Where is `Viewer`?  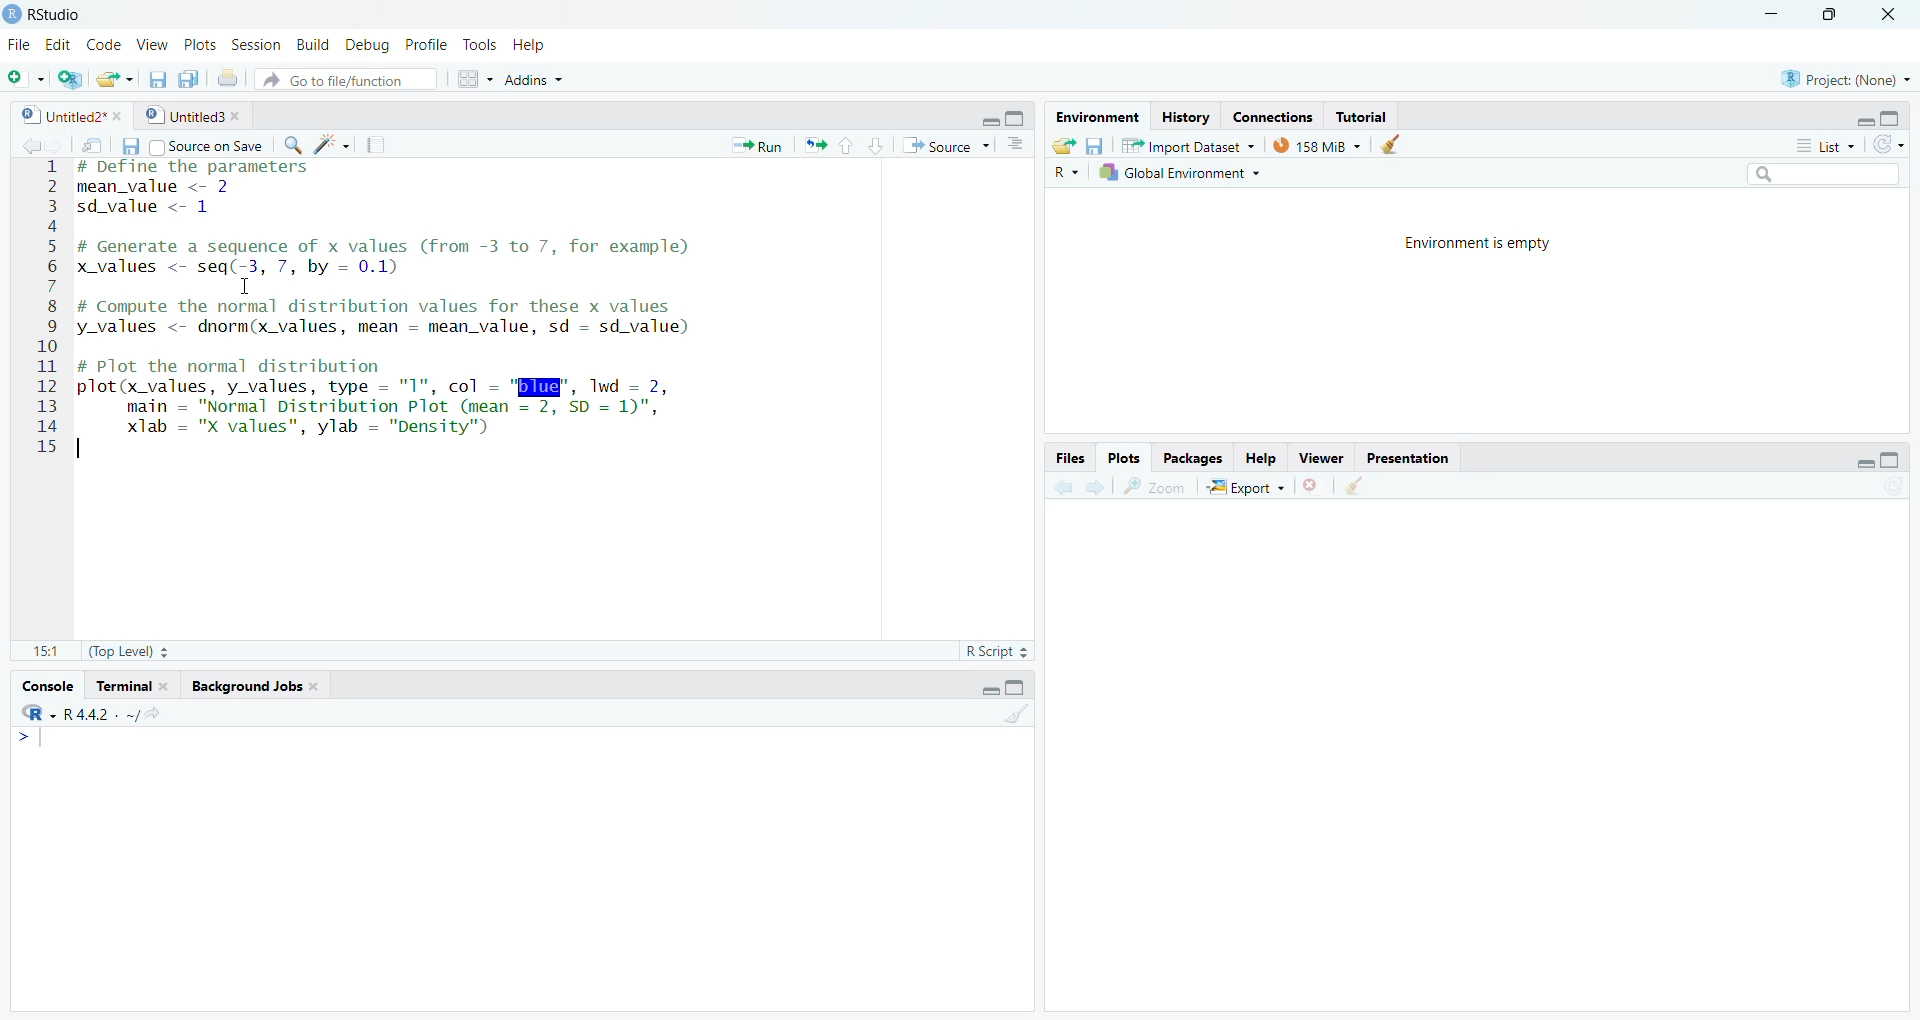 Viewer is located at coordinates (1322, 458).